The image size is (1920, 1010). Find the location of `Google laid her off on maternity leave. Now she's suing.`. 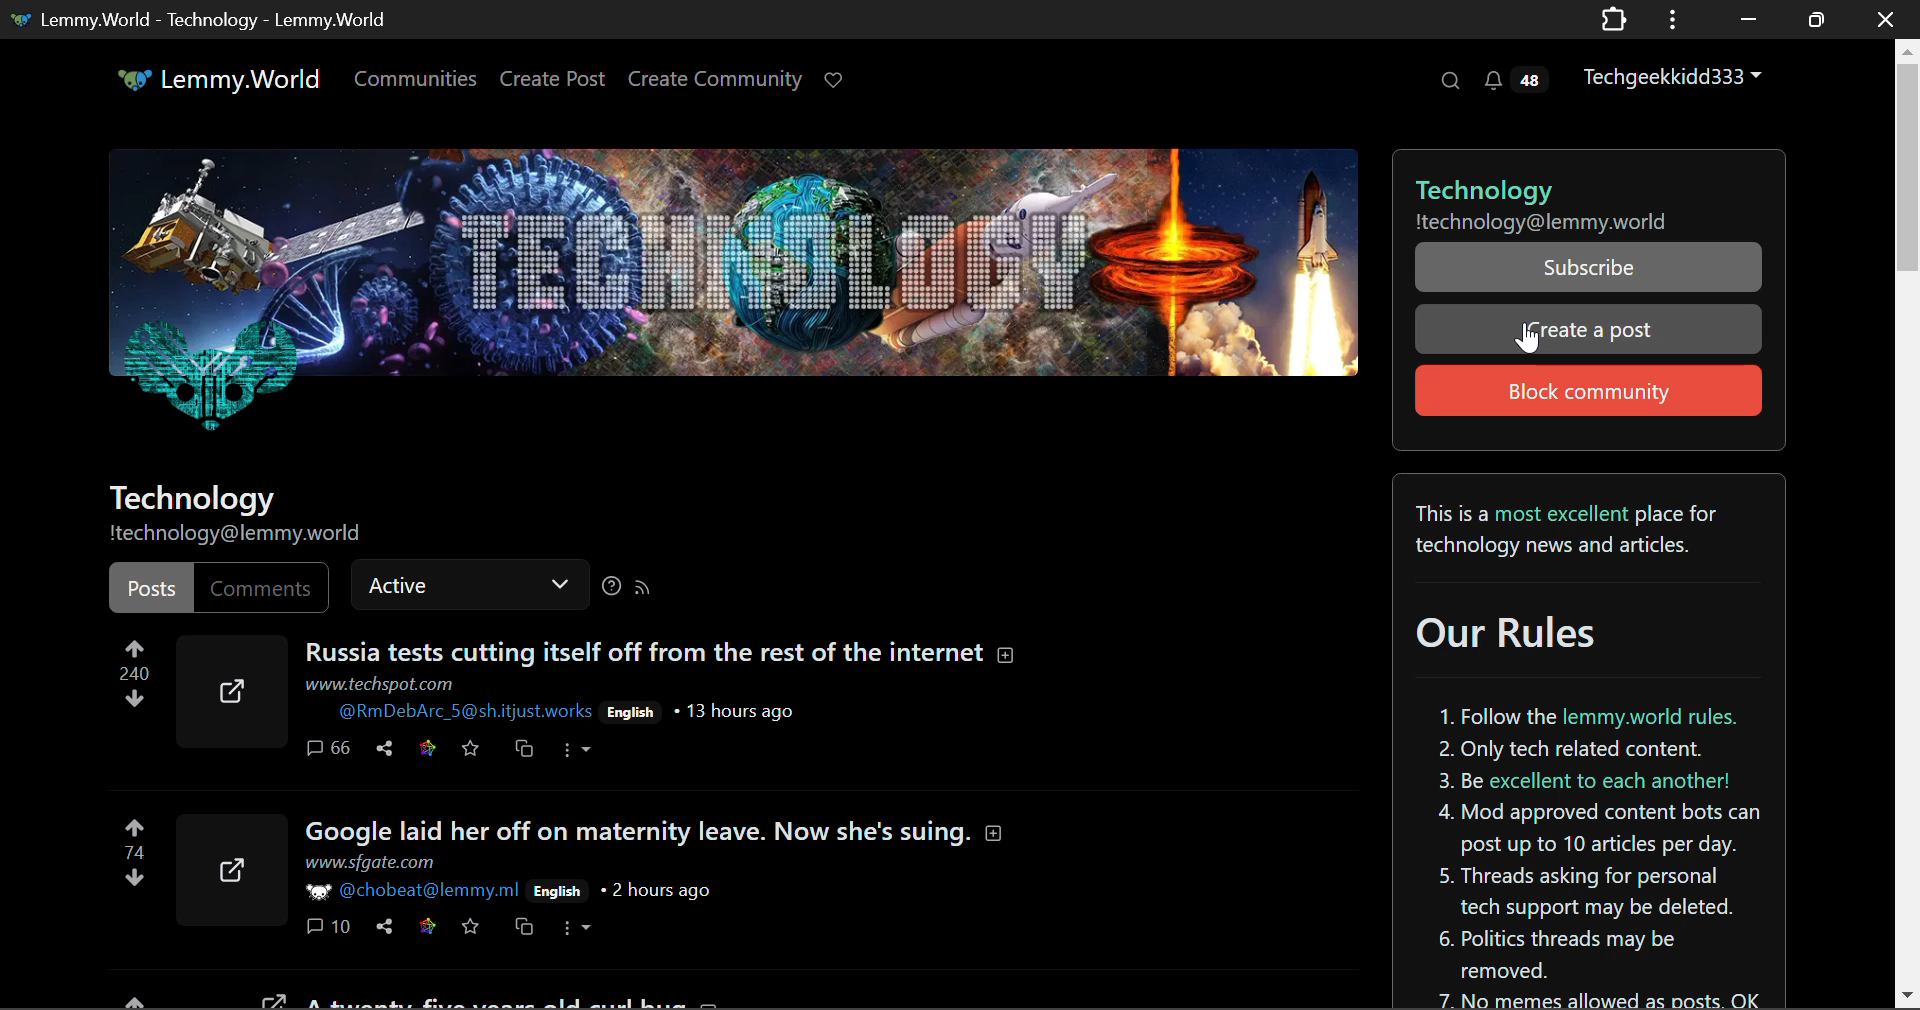

Google laid her off on maternity leave. Now she's suing. is located at coordinates (660, 833).